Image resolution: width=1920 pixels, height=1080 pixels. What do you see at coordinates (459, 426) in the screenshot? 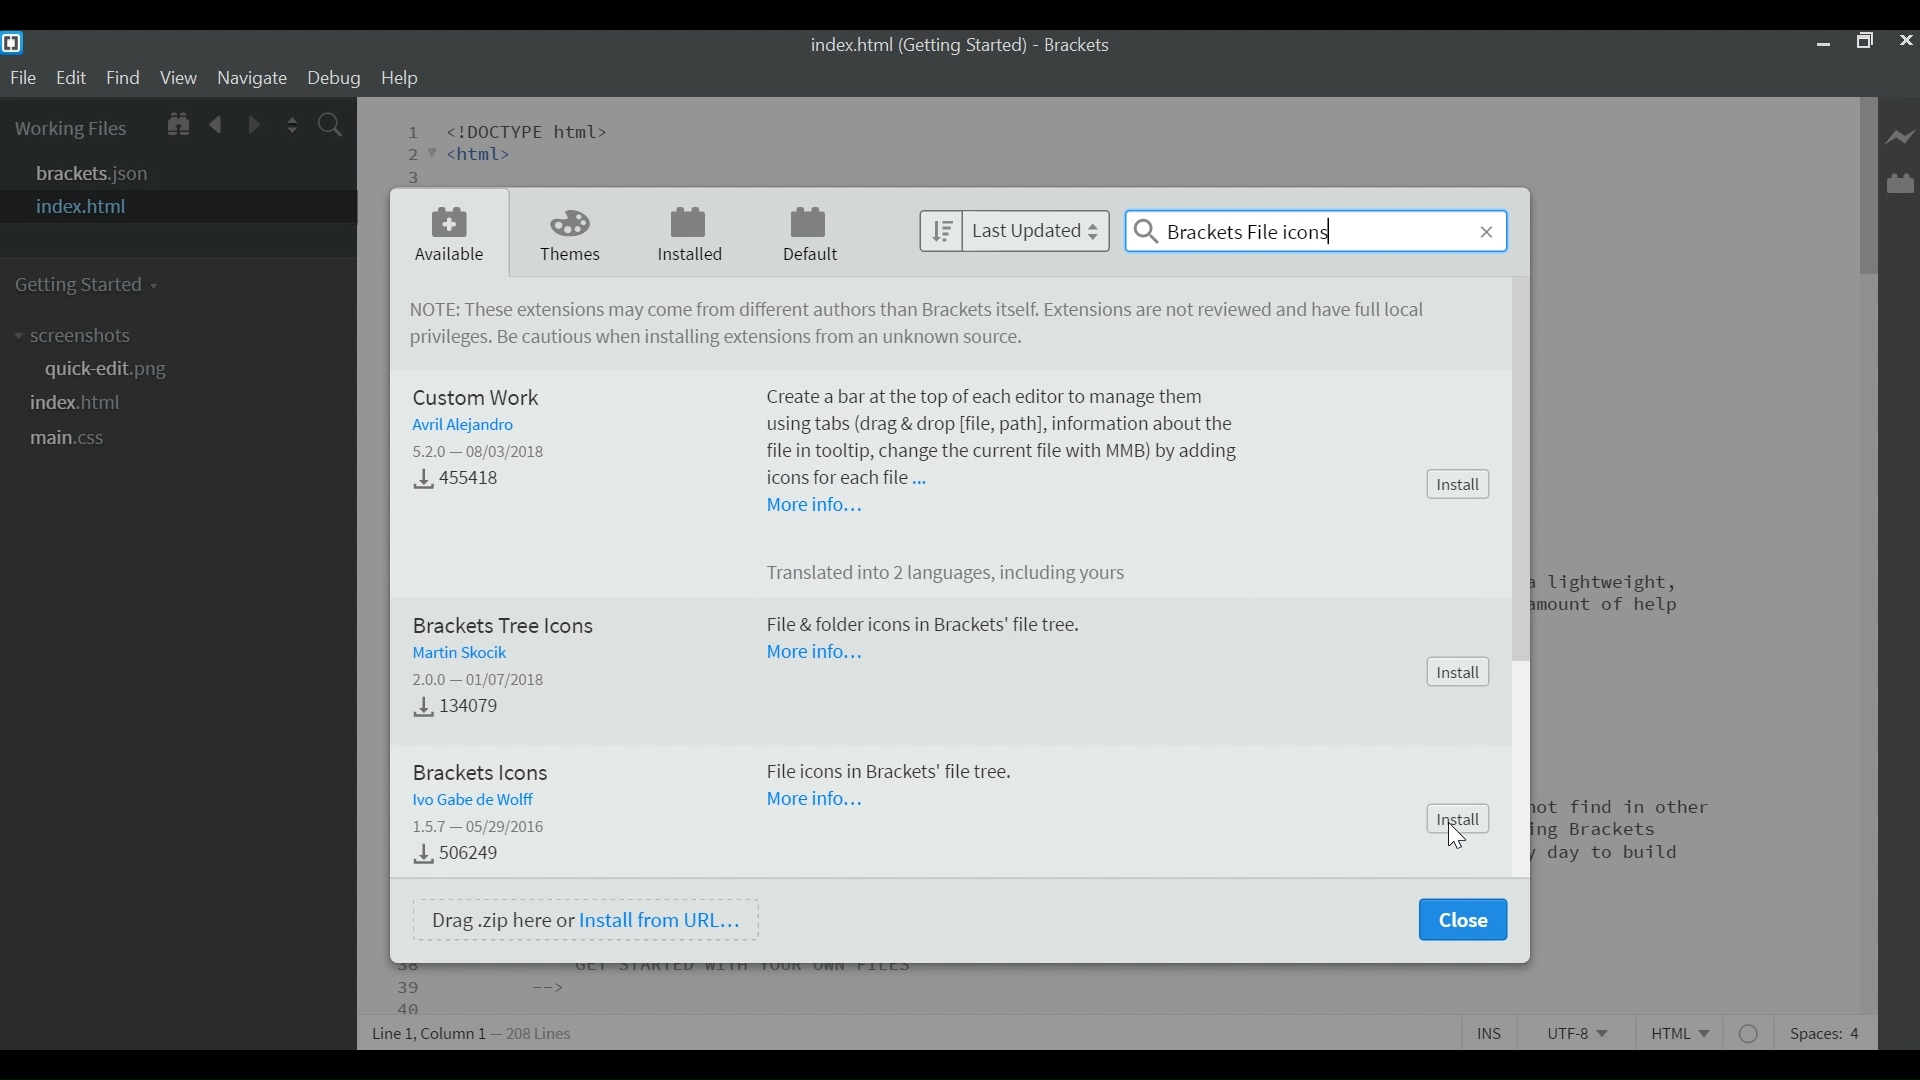
I see `Author` at bounding box center [459, 426].